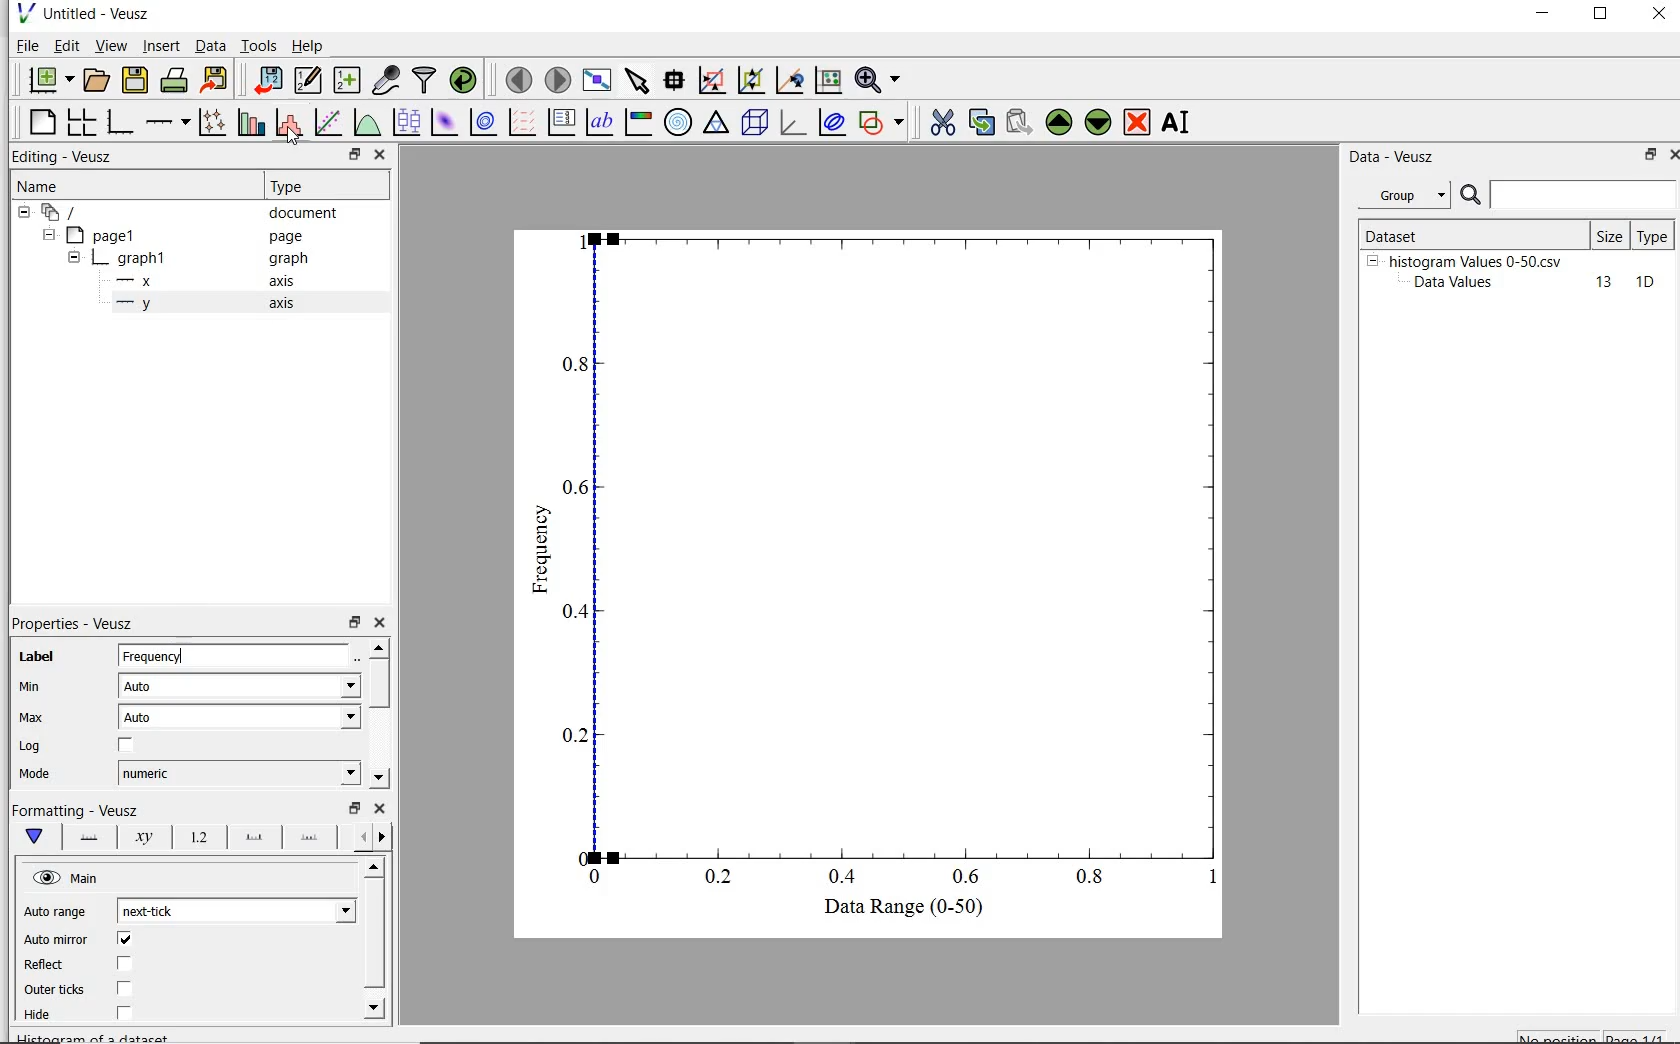  Describe the element at coordinates (47, 965) in the screenshot. I see ` Reflect` at that location.